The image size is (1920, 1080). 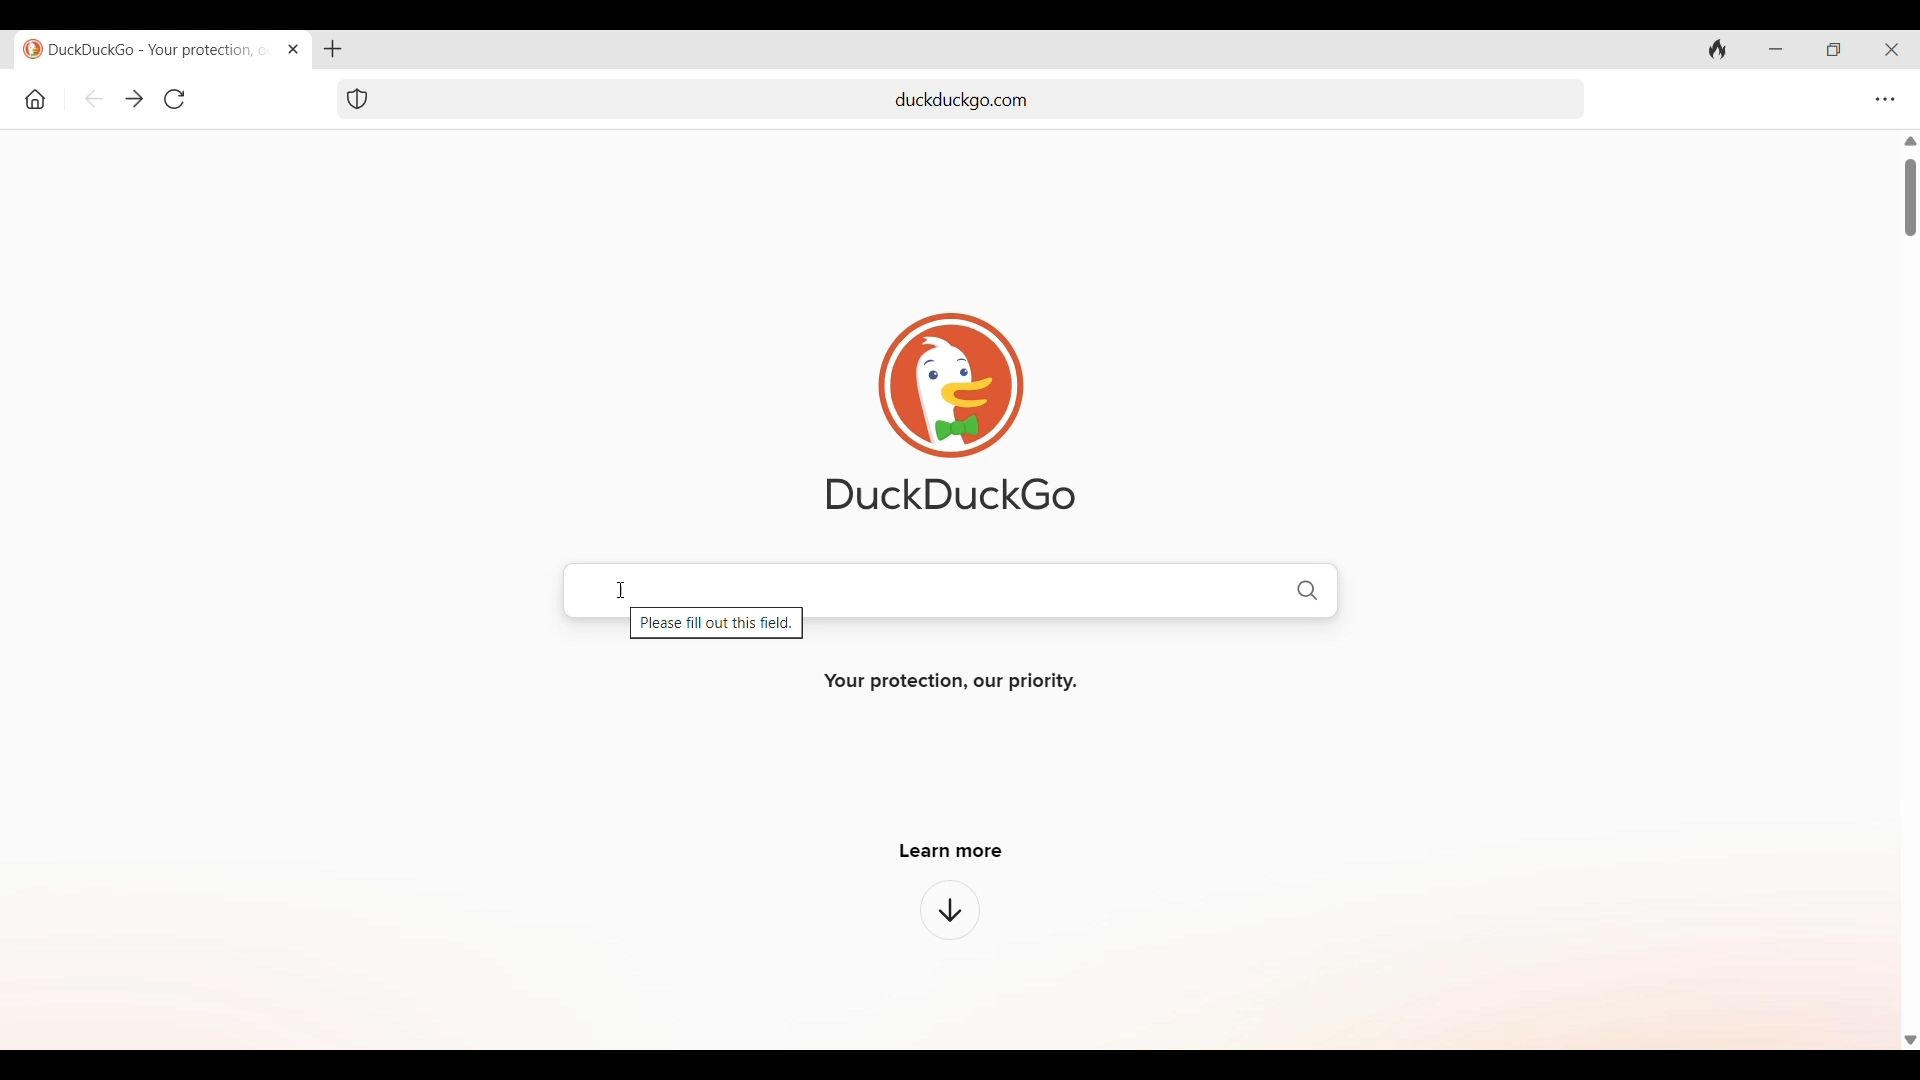 I want to click on Close tab, so click(x=292, y=48).